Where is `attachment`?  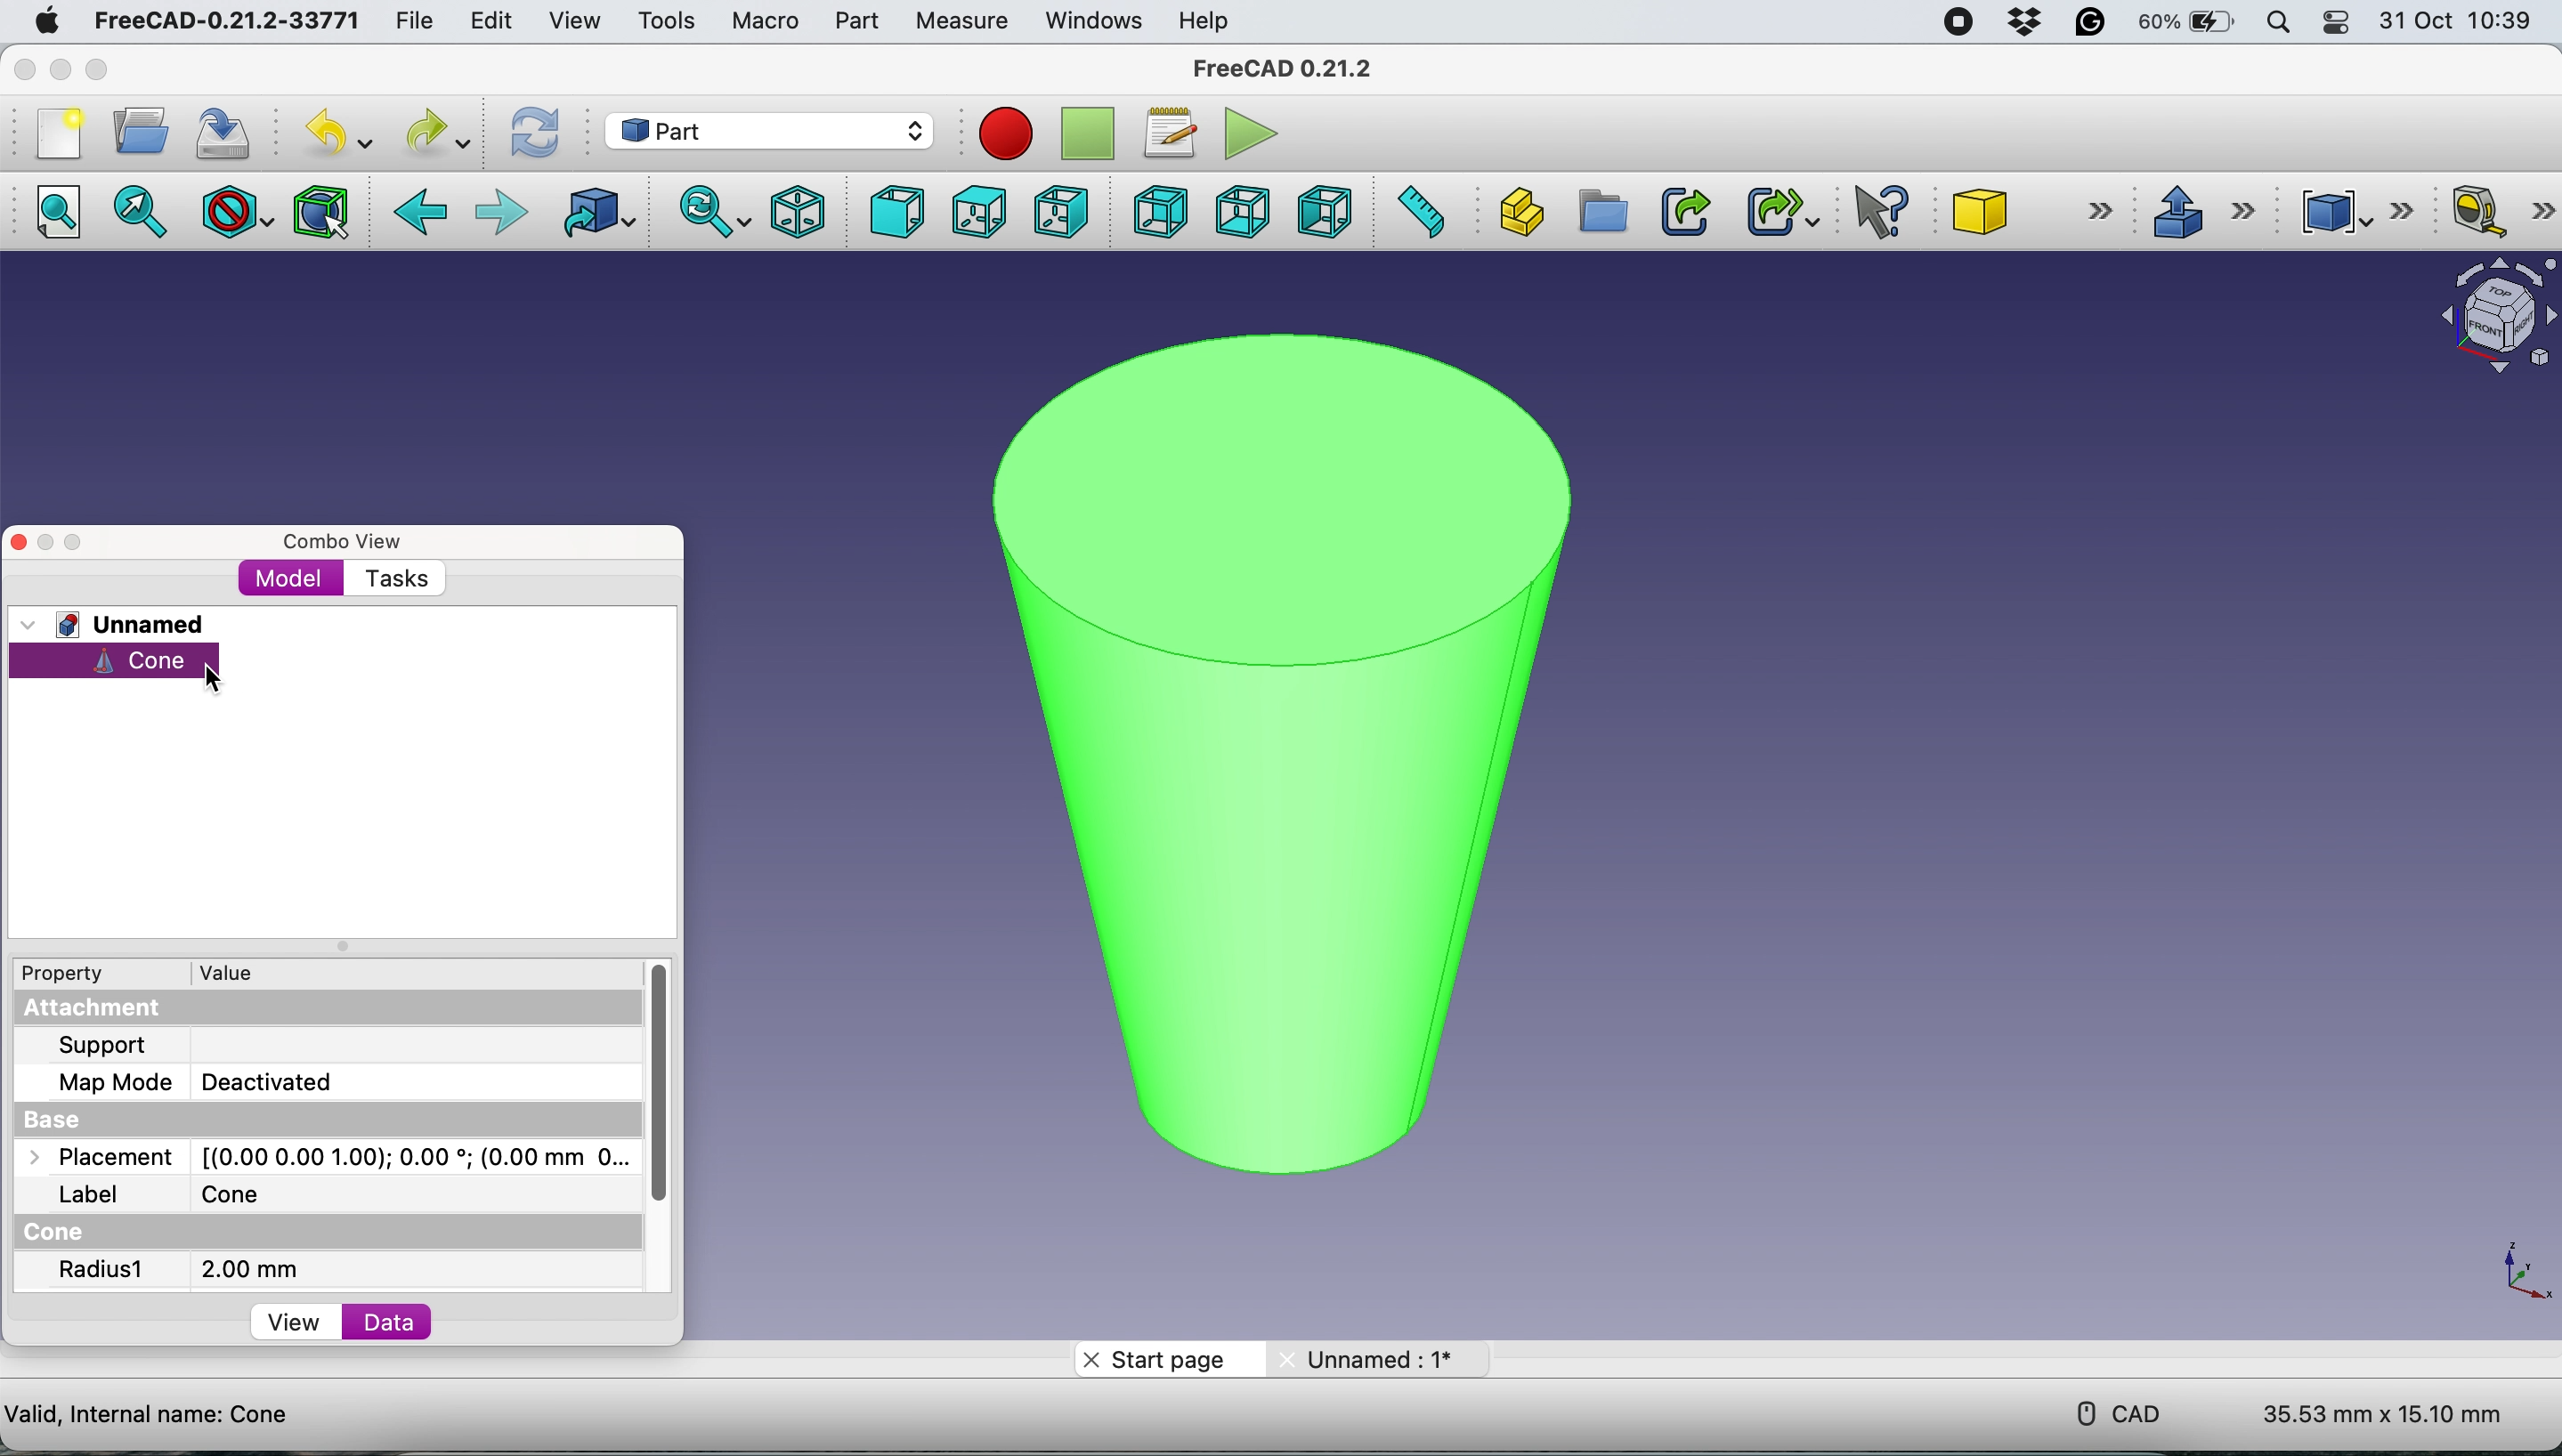 attachment is located at coordinates (117, 1009).